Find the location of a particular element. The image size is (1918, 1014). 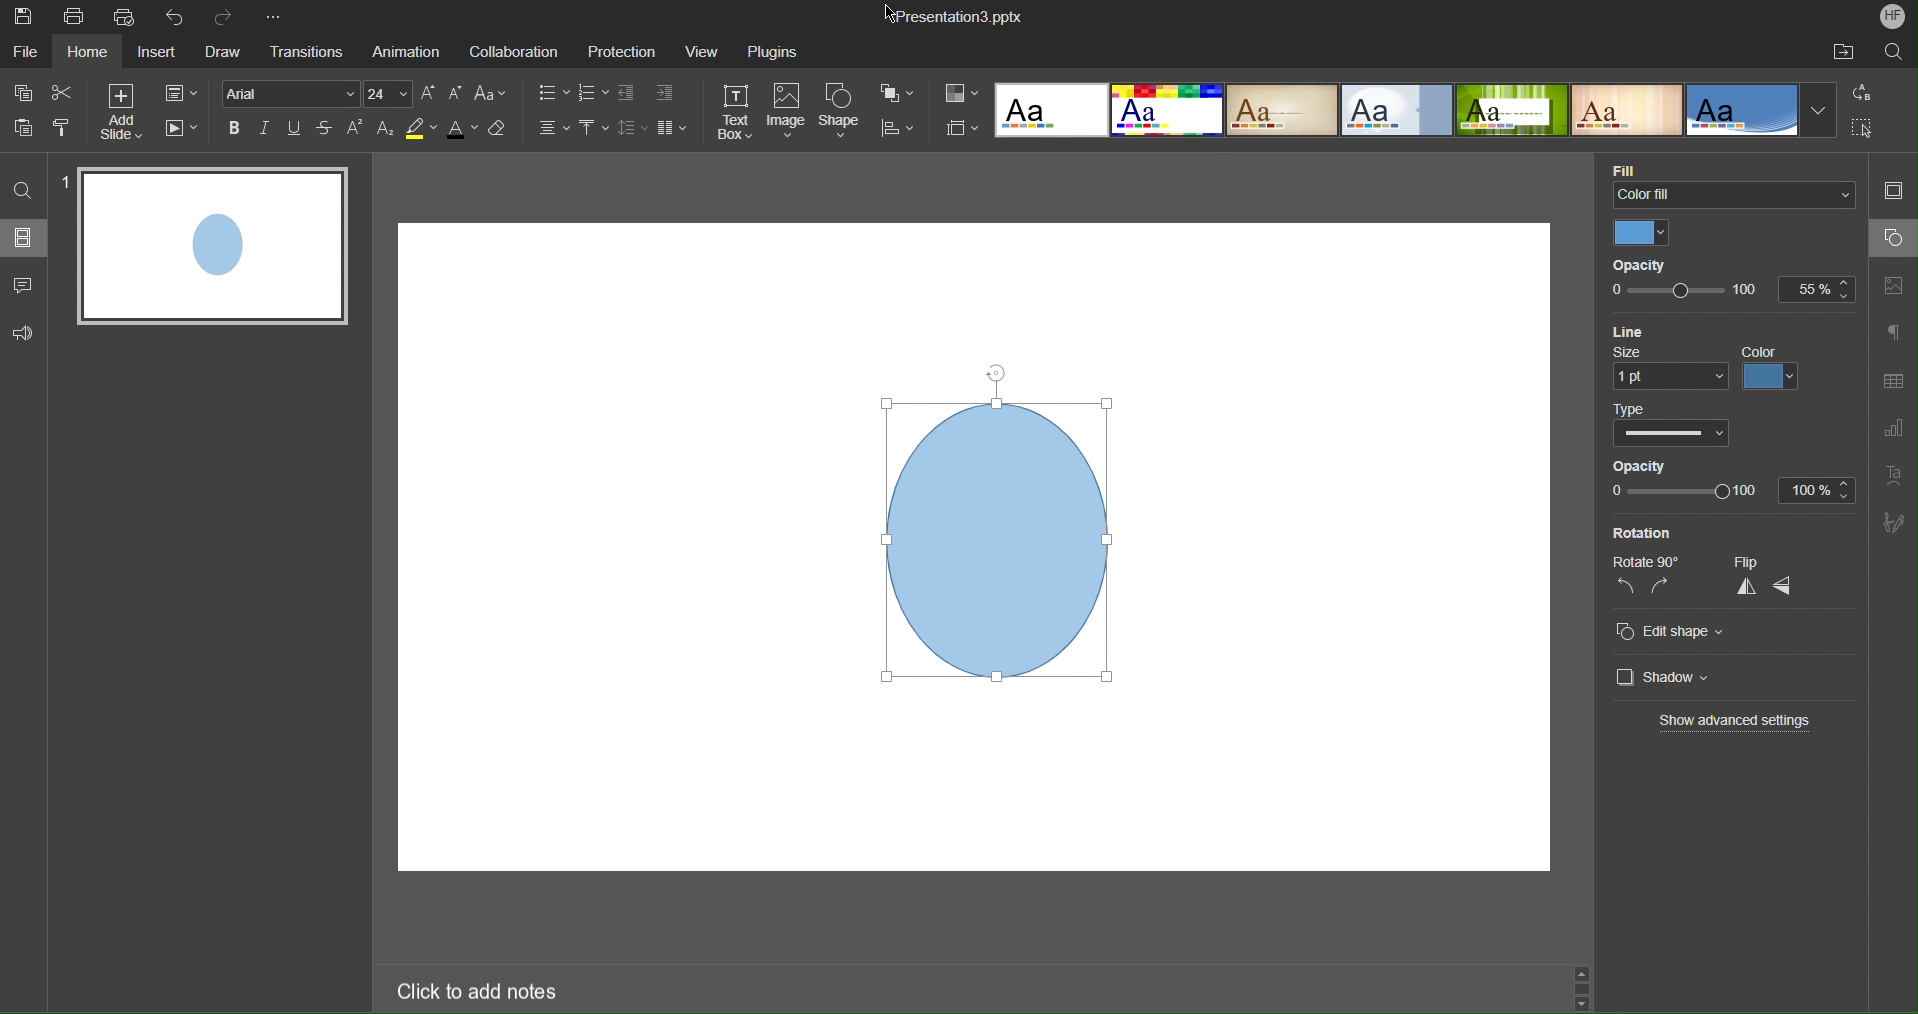

Columns is located at coordinates (674, 129).